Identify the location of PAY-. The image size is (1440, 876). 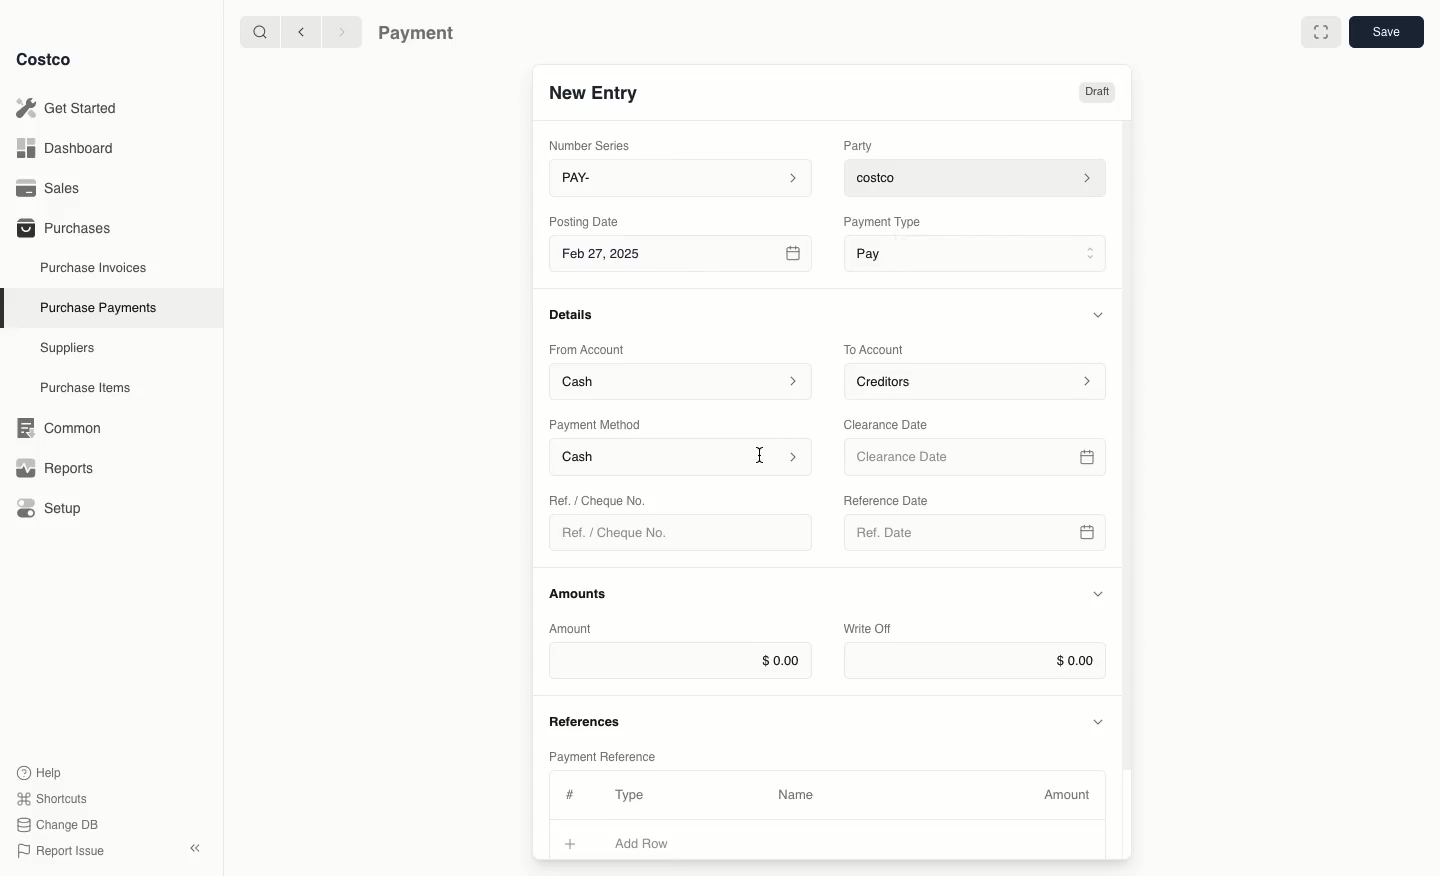
(682, 177).